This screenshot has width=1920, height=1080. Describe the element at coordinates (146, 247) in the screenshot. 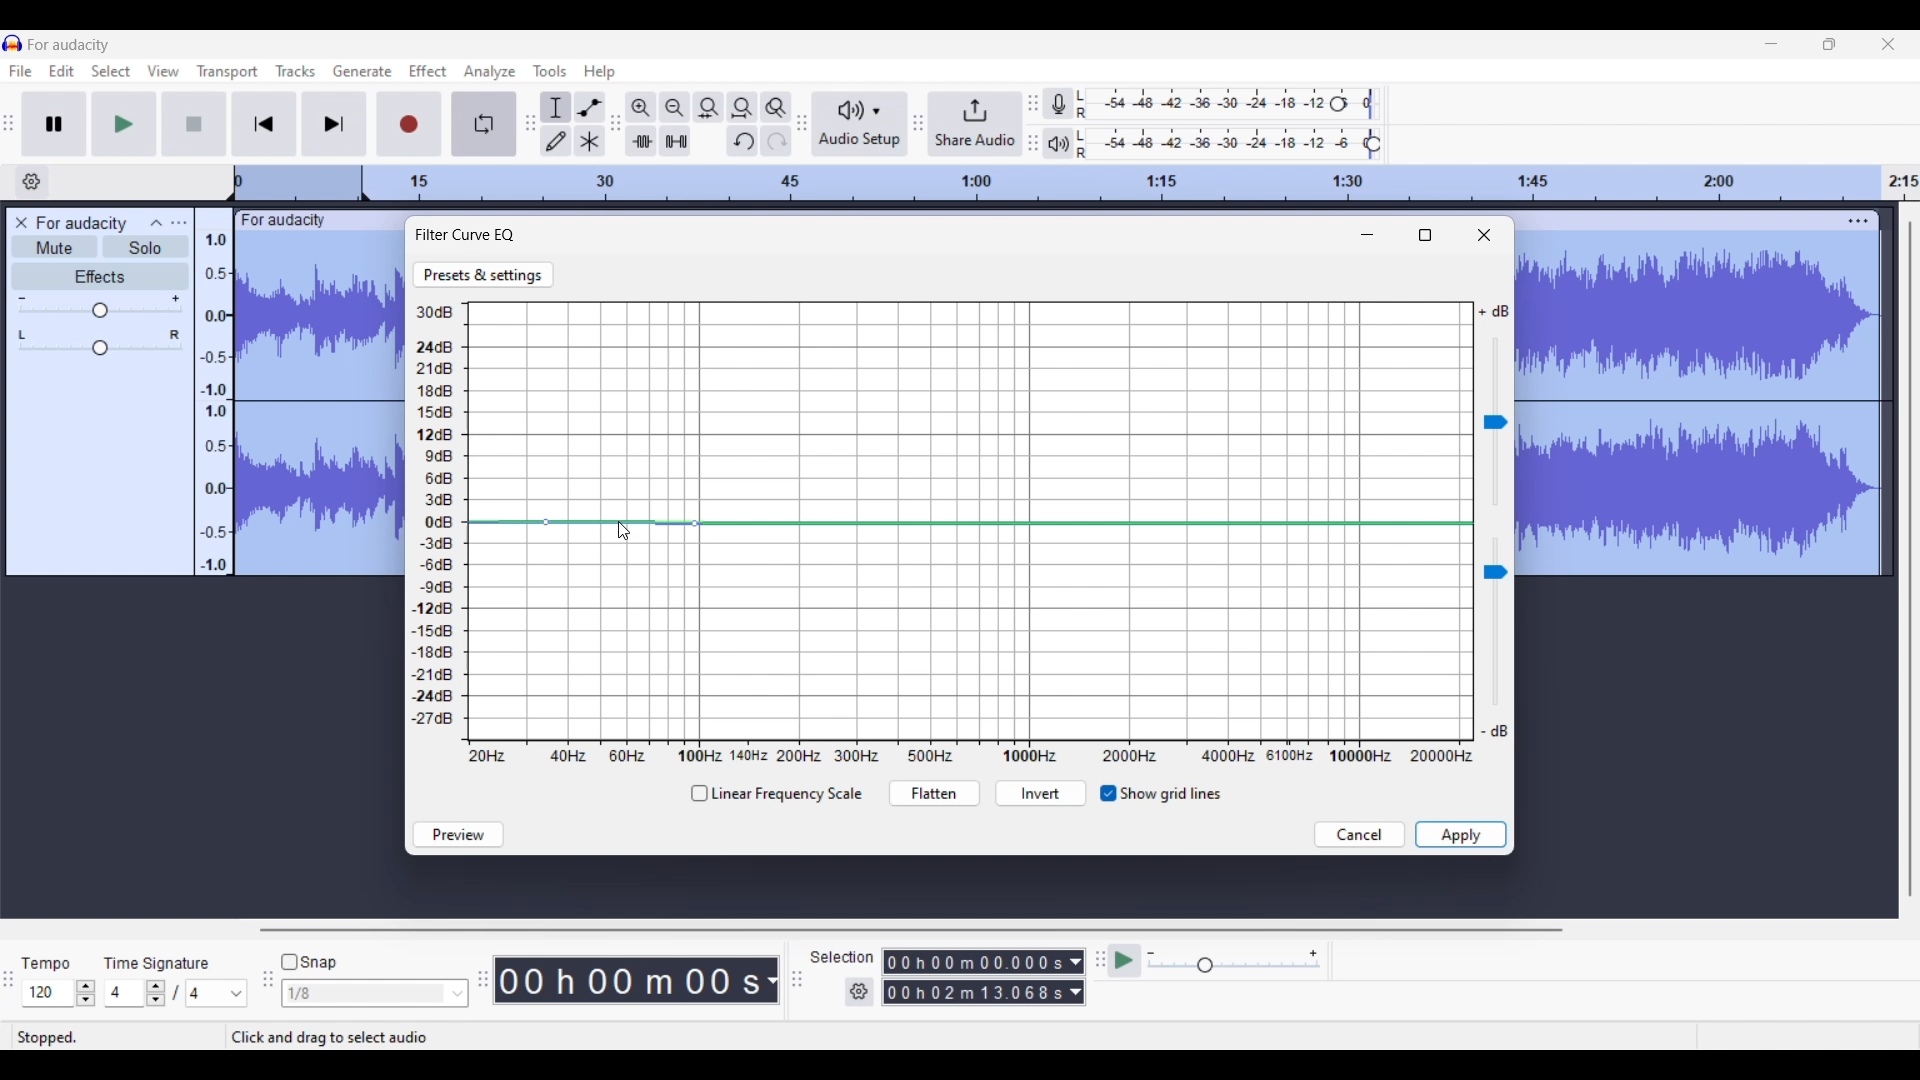

I see `Solo` at that location.